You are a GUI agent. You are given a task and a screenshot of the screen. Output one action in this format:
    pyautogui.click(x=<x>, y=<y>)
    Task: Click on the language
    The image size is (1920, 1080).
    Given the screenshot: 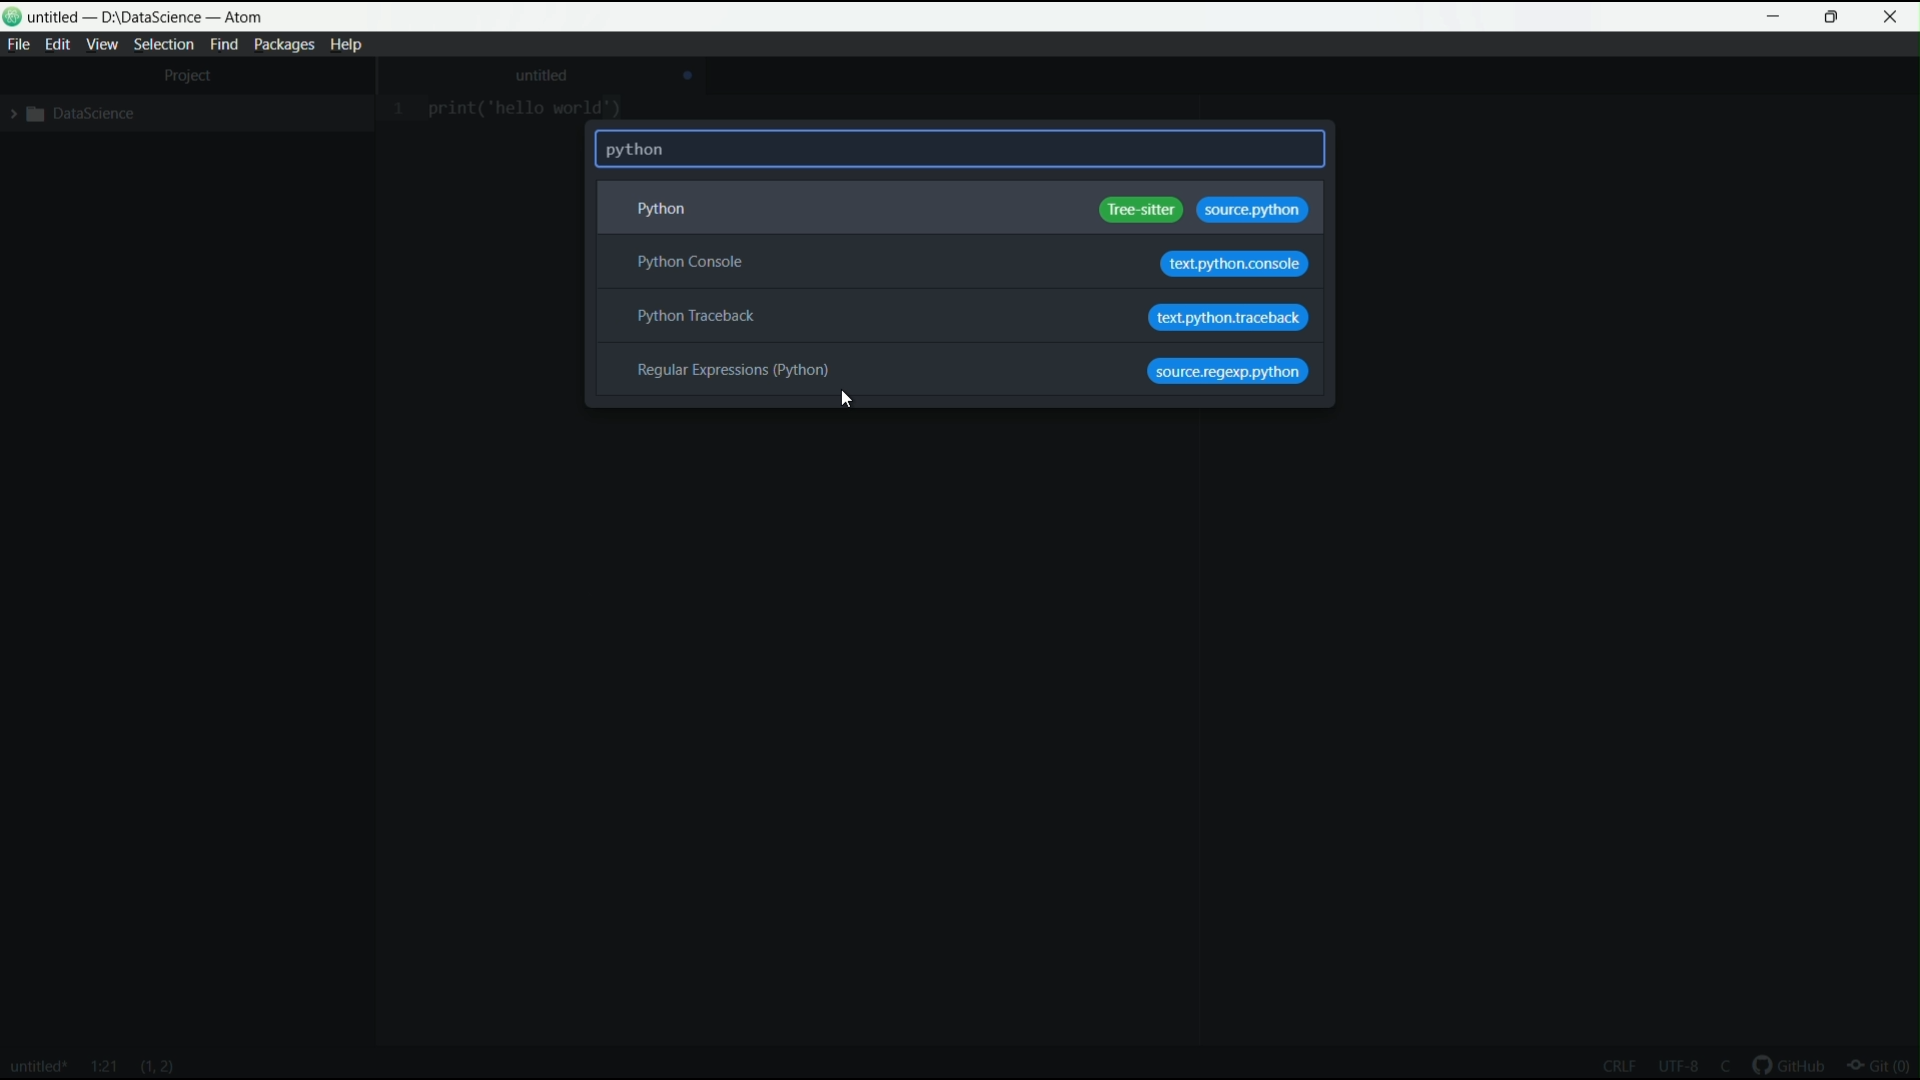 What is the action you would take?
    pyautogui.click(x=1724, y=1065)
    